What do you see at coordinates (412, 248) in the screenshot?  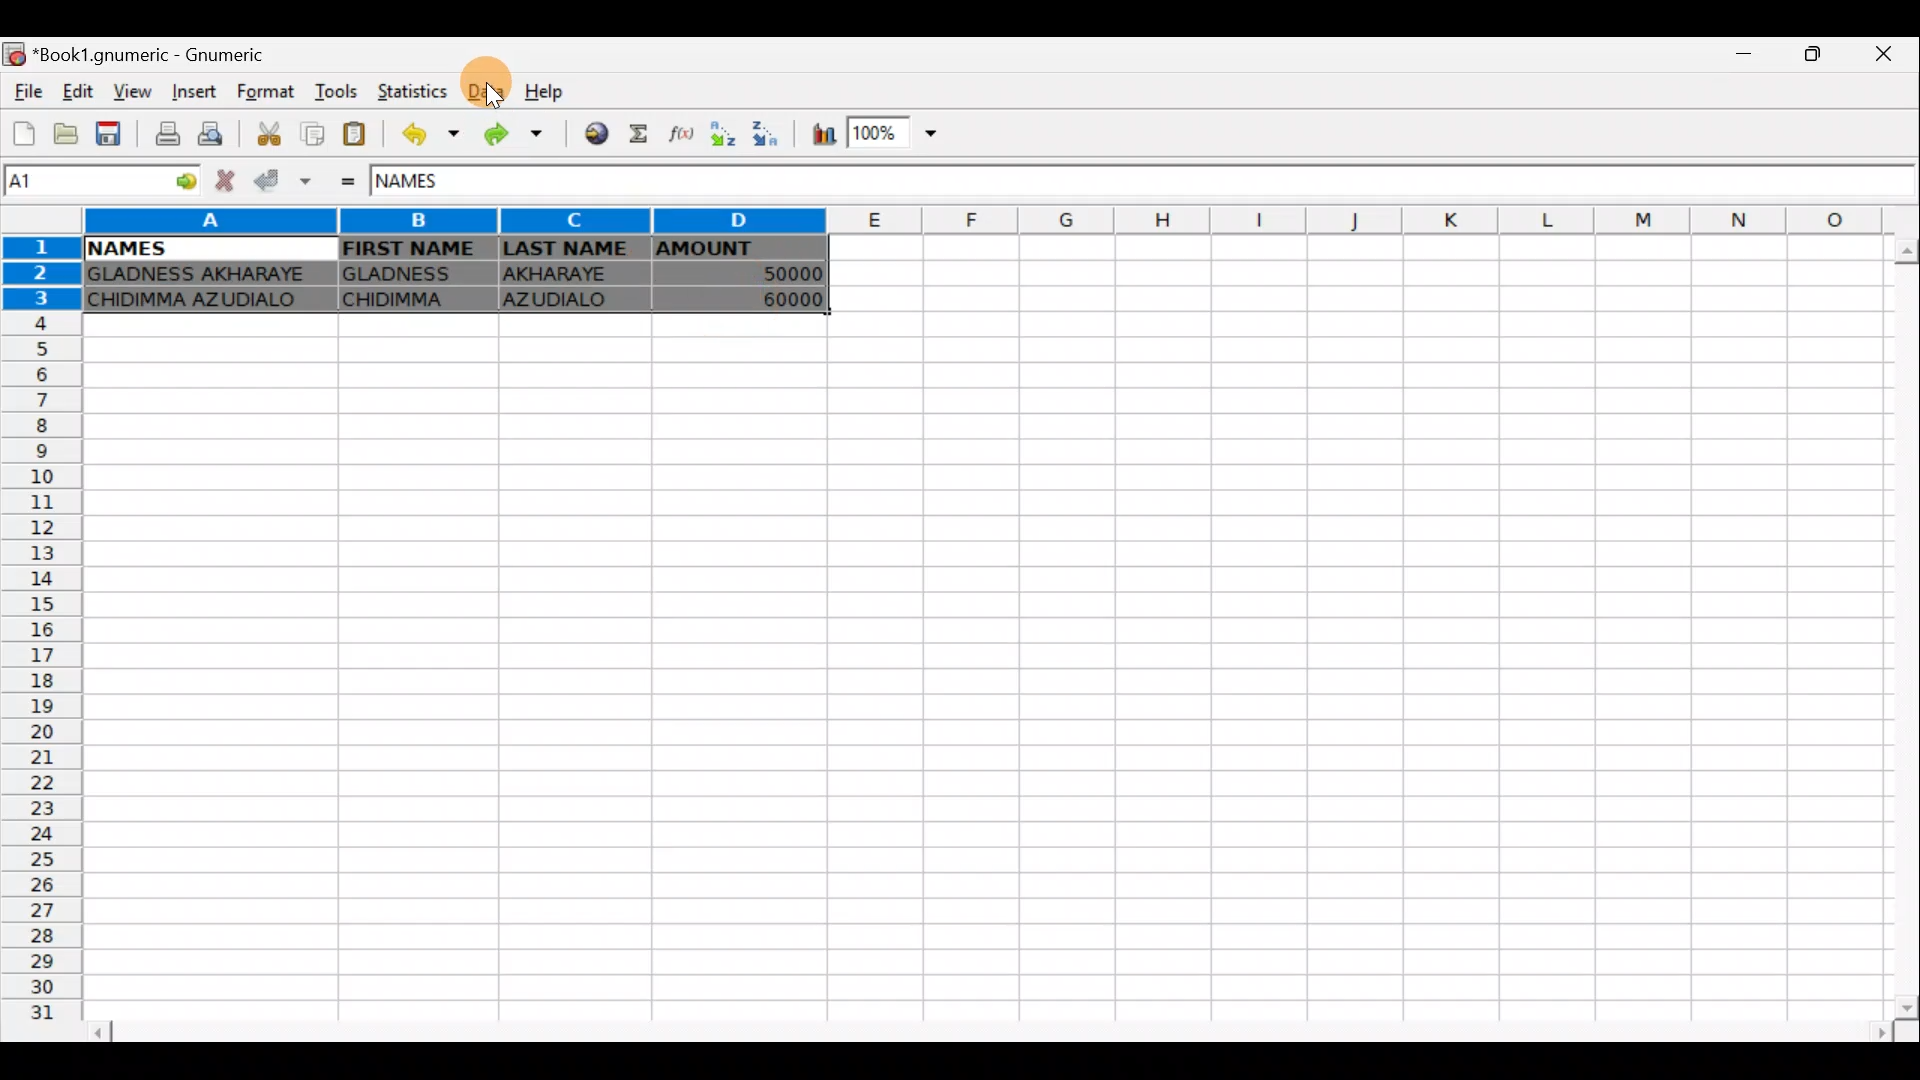 I see `FIRST NAME` at bounding box center [412, 248].